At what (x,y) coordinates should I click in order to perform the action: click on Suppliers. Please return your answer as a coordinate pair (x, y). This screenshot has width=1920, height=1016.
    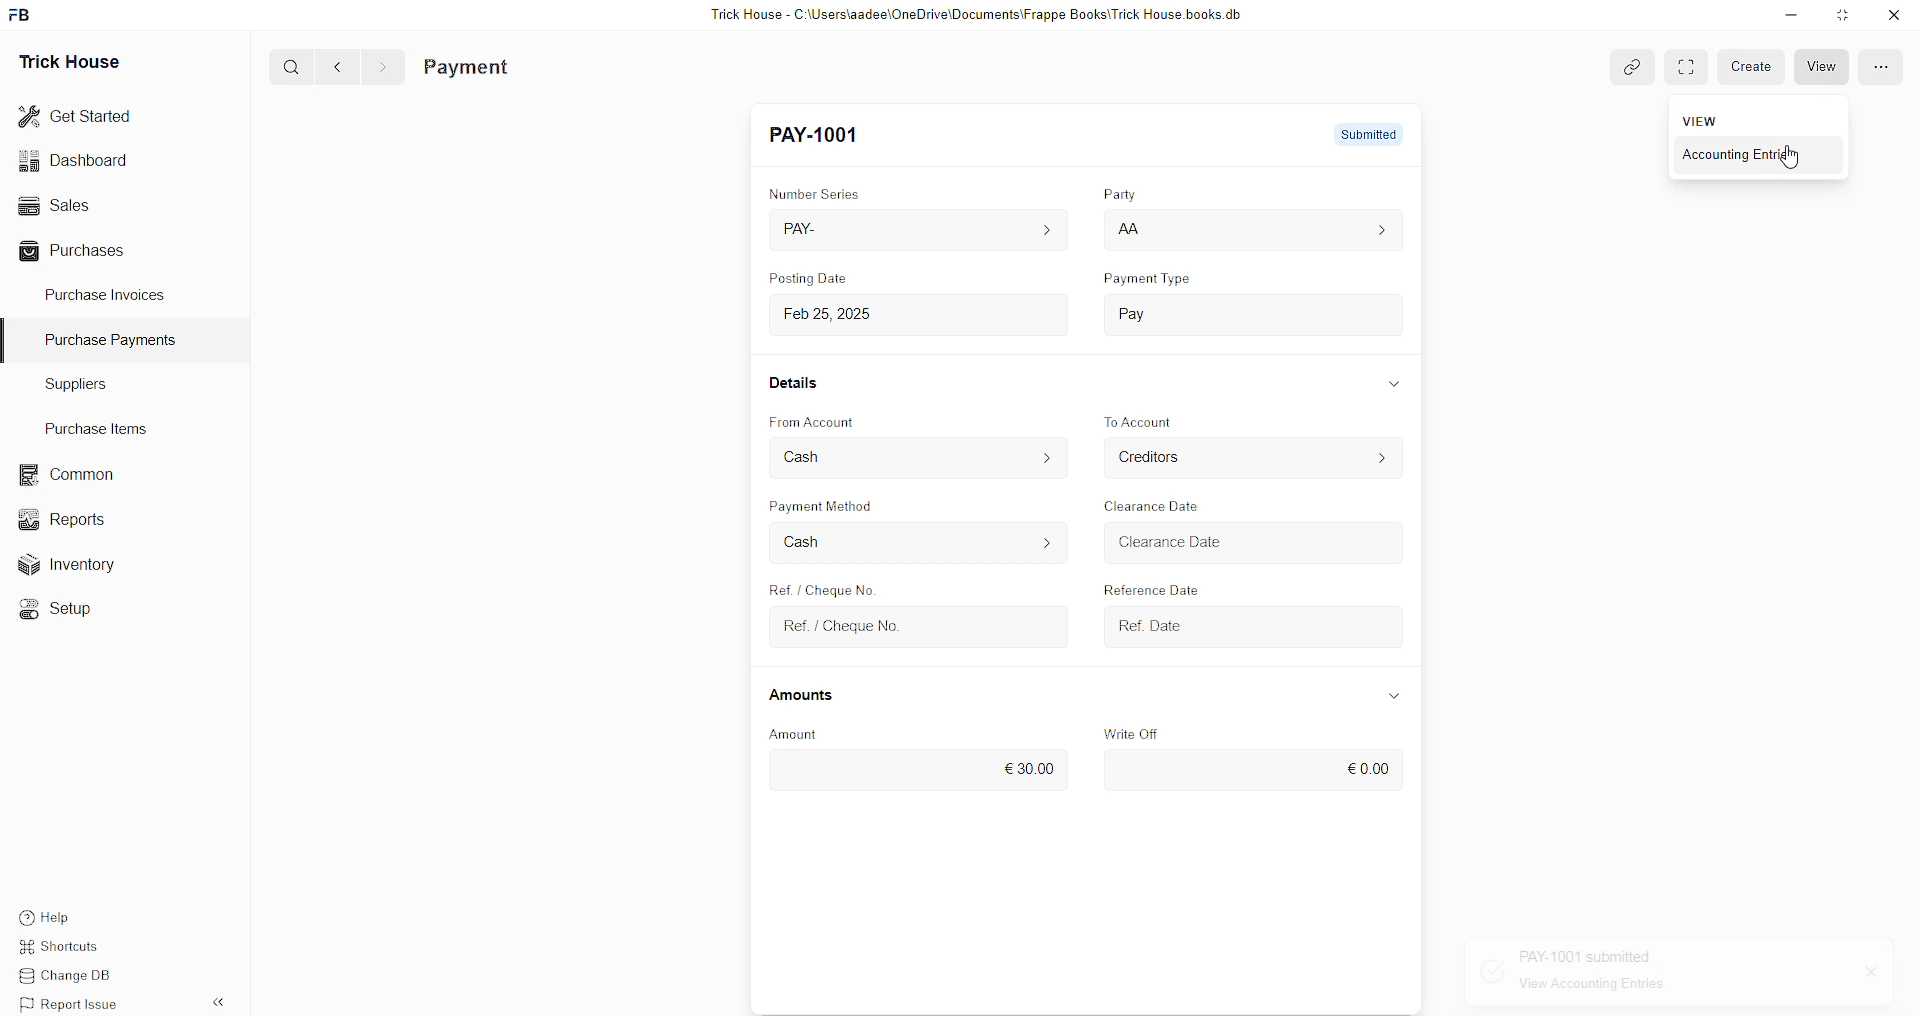
    Looking at the image, I should click on (68, 383).